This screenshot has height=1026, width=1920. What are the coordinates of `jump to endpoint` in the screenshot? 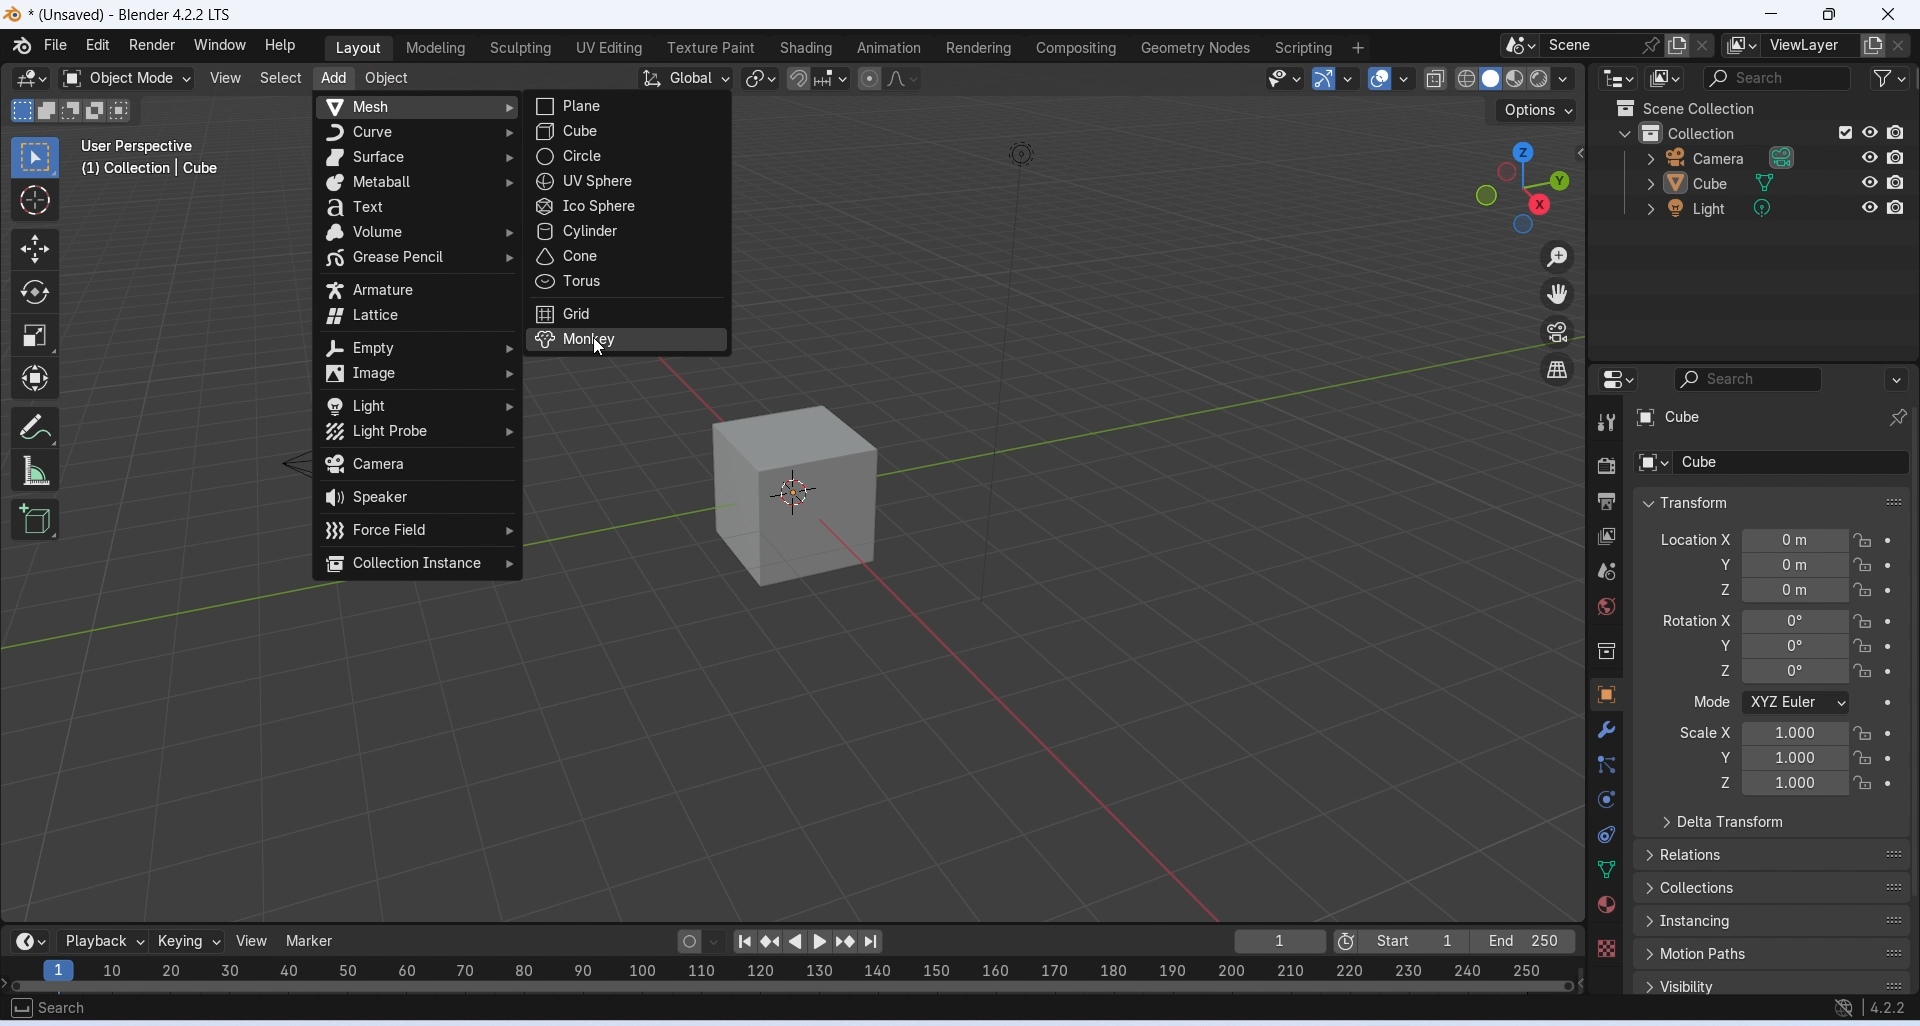 It's located at (744, 942).